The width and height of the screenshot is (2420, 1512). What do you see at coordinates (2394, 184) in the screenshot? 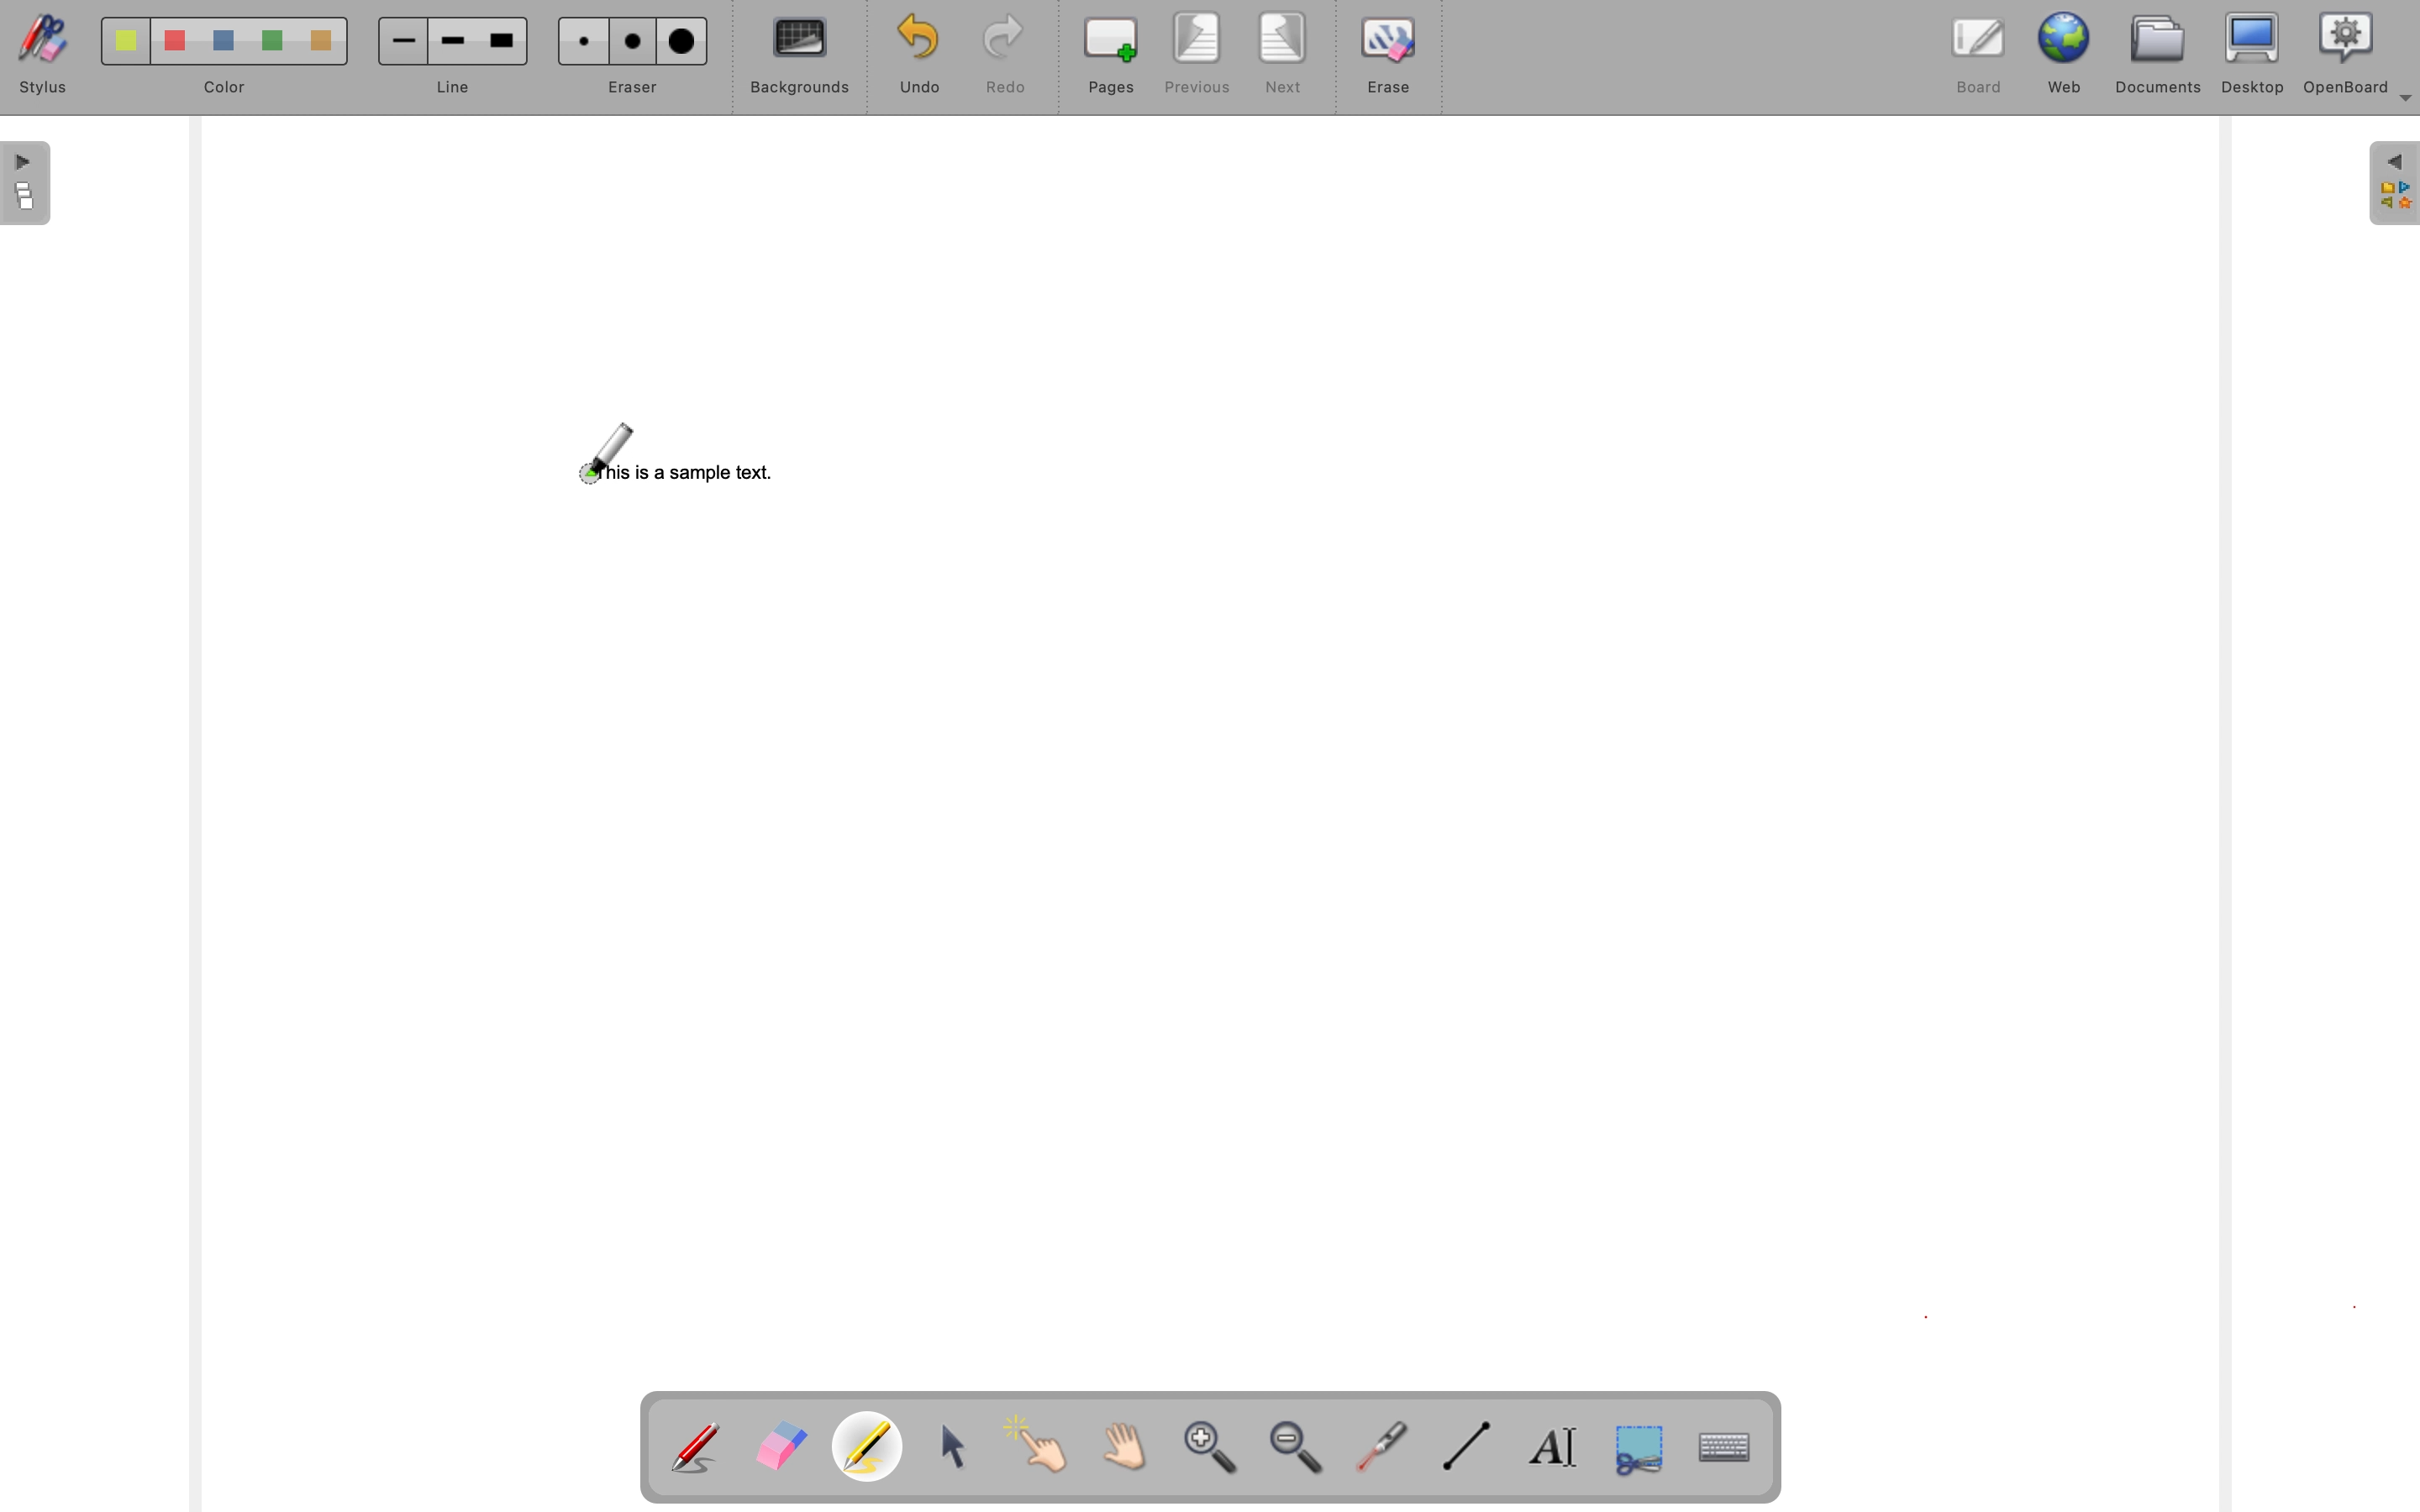
I see `The library (right panel)` at bounding box center [2394, 184].